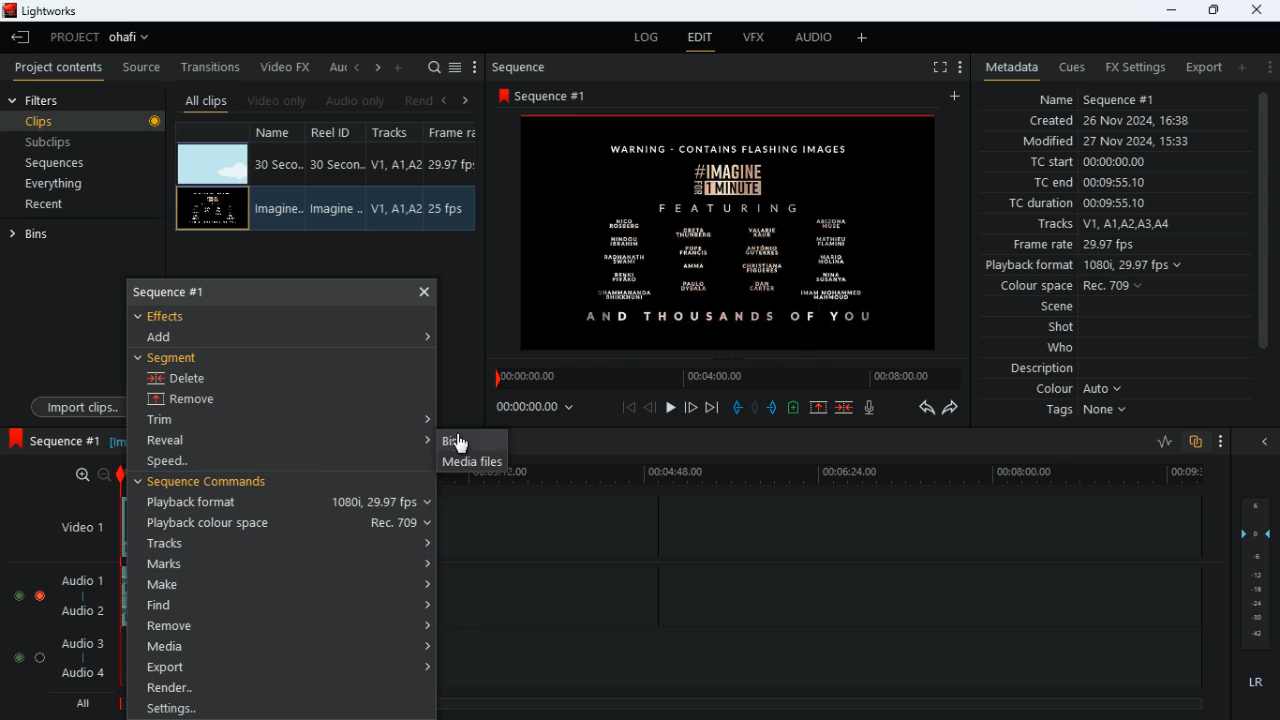 Image resolution: width=1280 pixels, height=720 pixels. What do you see at coordinates (276, 210) in the screenshot?
I see `Name` at bounding box center [276, 210].